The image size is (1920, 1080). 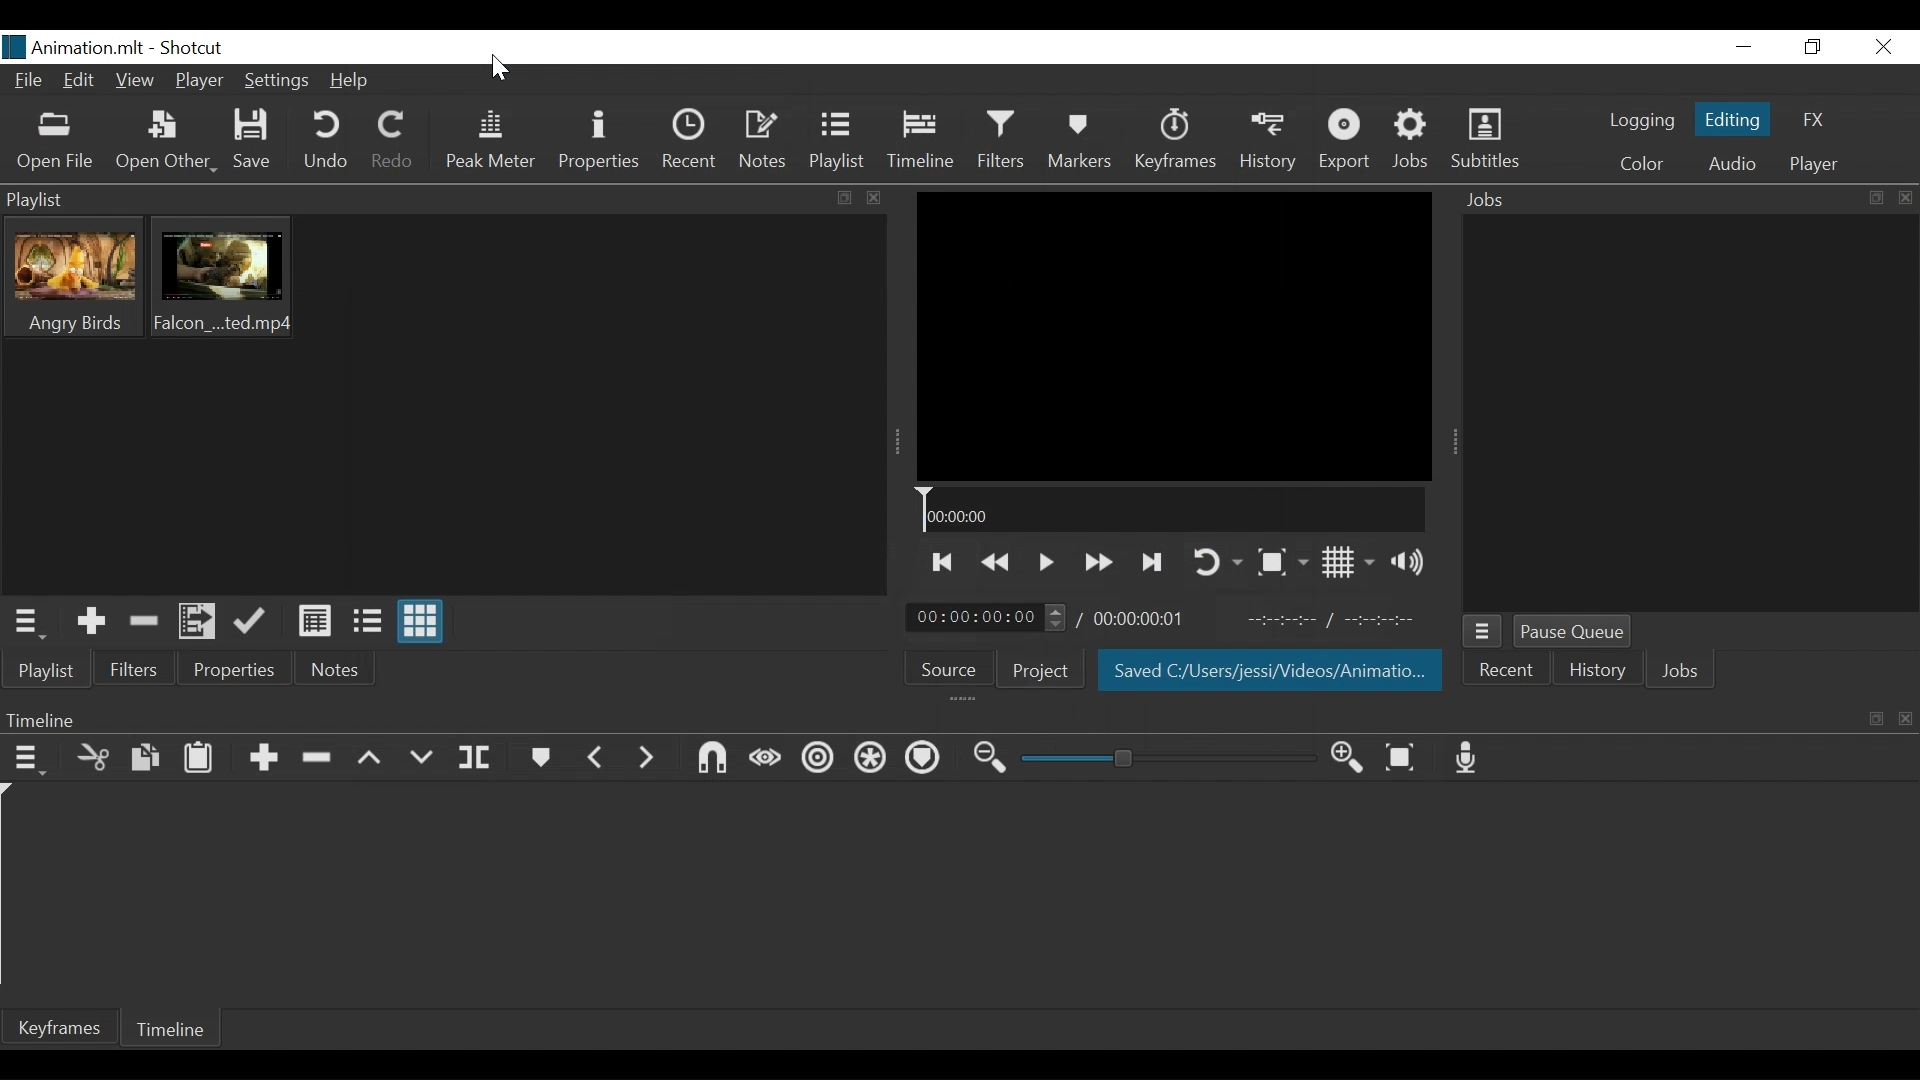 I want to click on History, so click(x=1599, y=673).